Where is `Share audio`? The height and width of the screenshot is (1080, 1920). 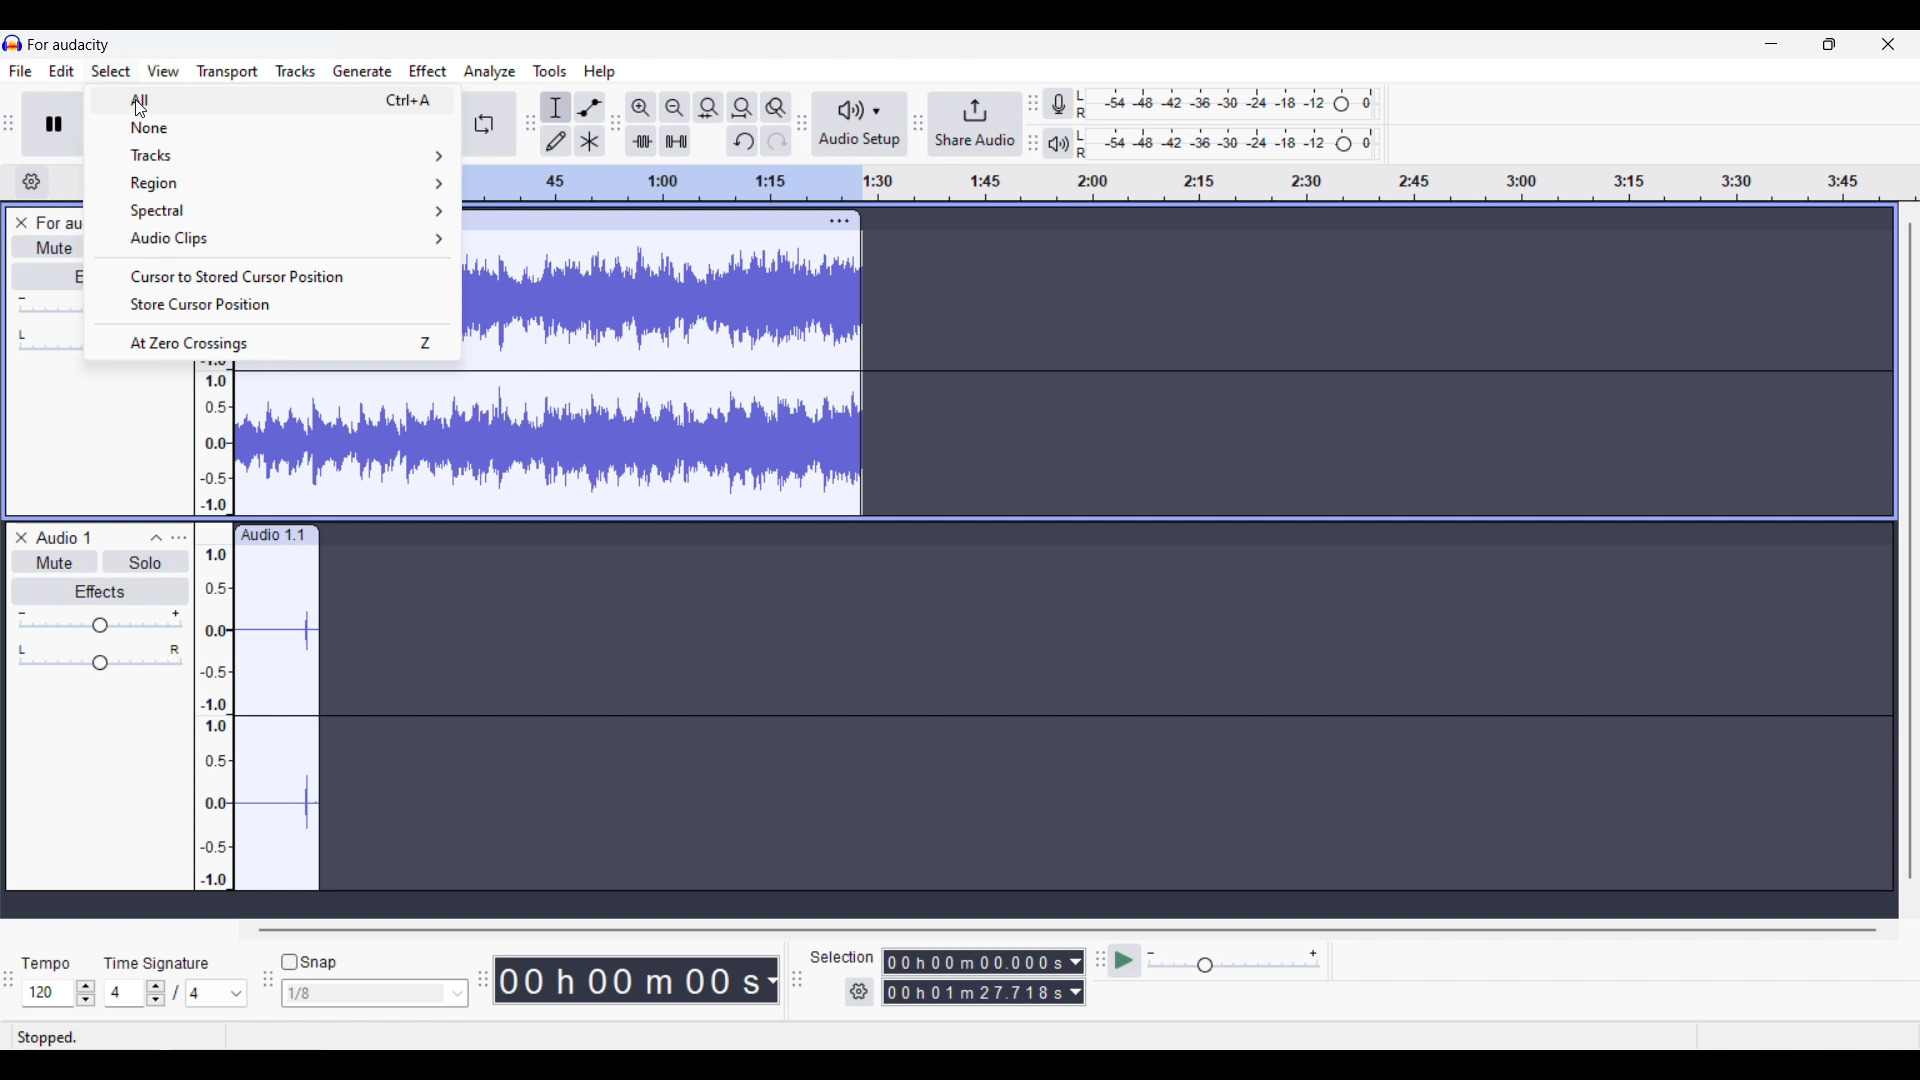 Share audio is located at coordinates (975, 124).